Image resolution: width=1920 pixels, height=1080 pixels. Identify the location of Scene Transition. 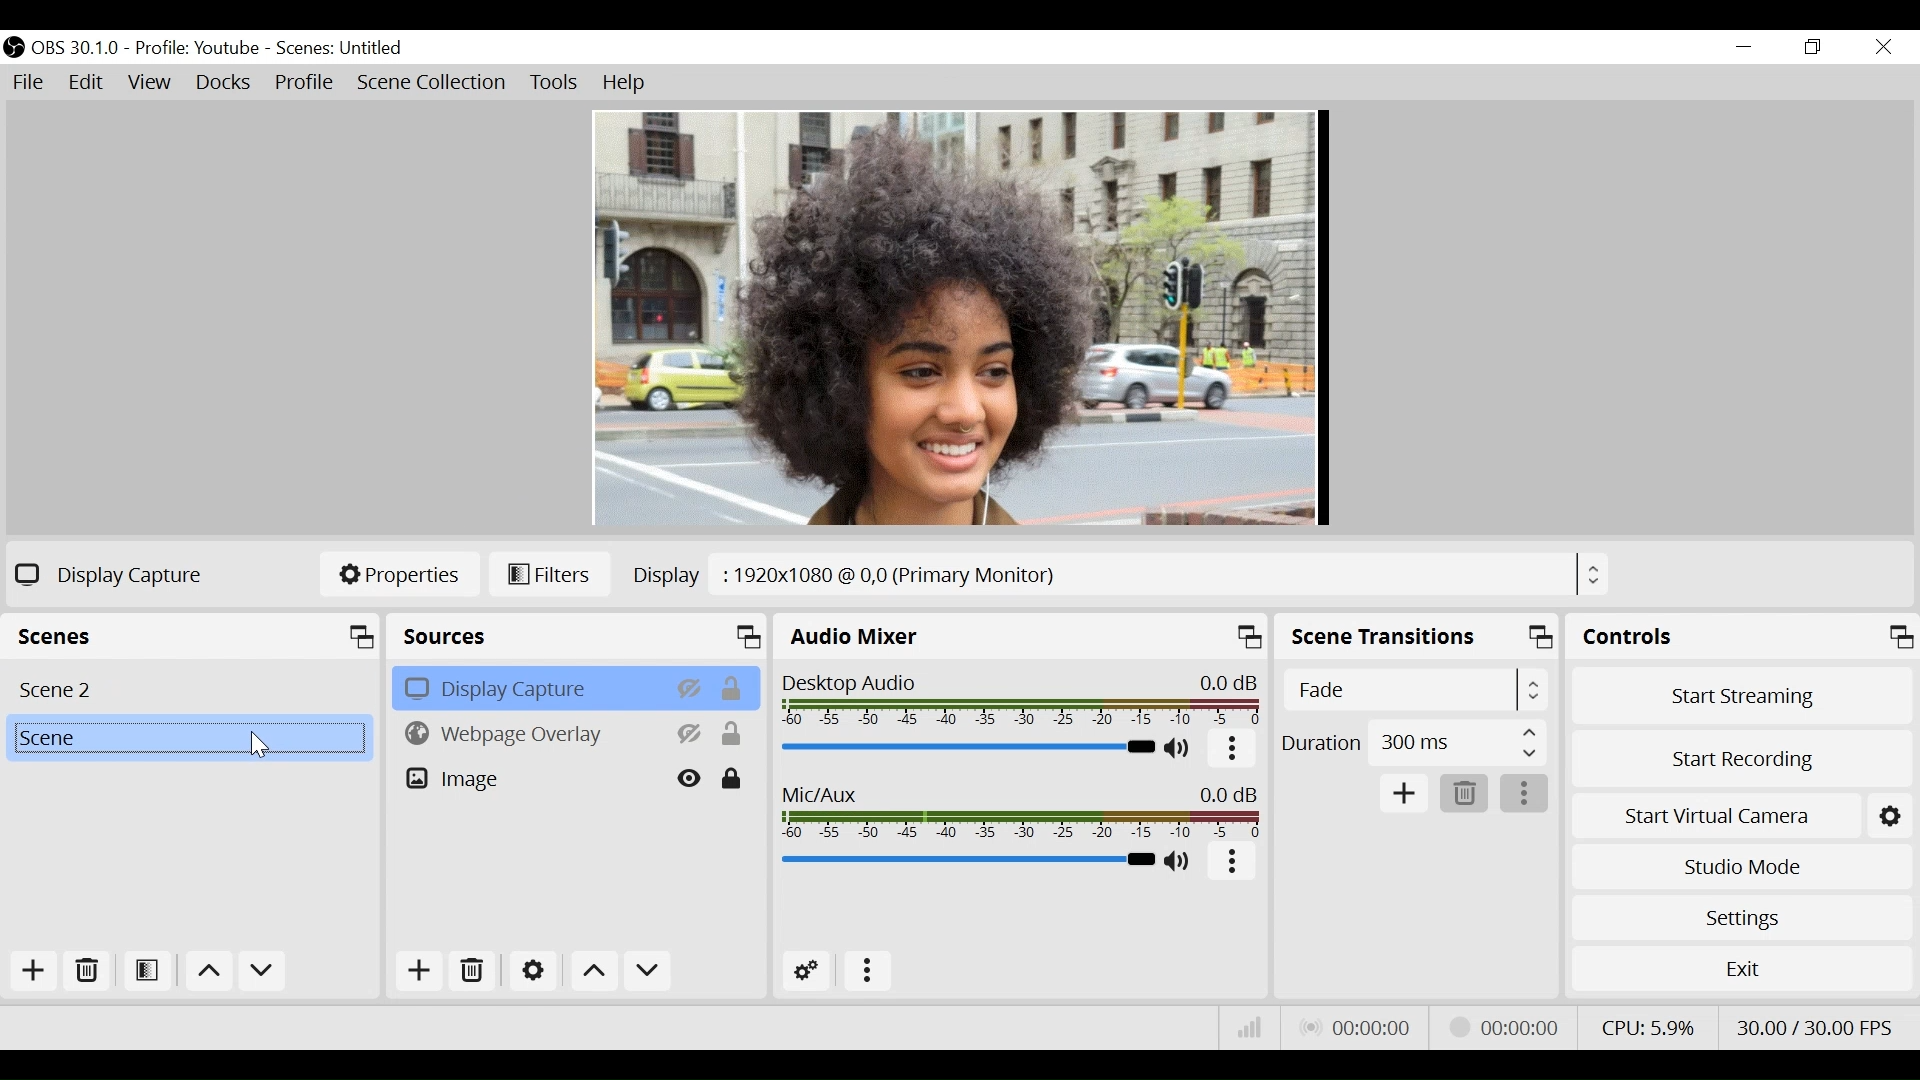
(1417, 637).